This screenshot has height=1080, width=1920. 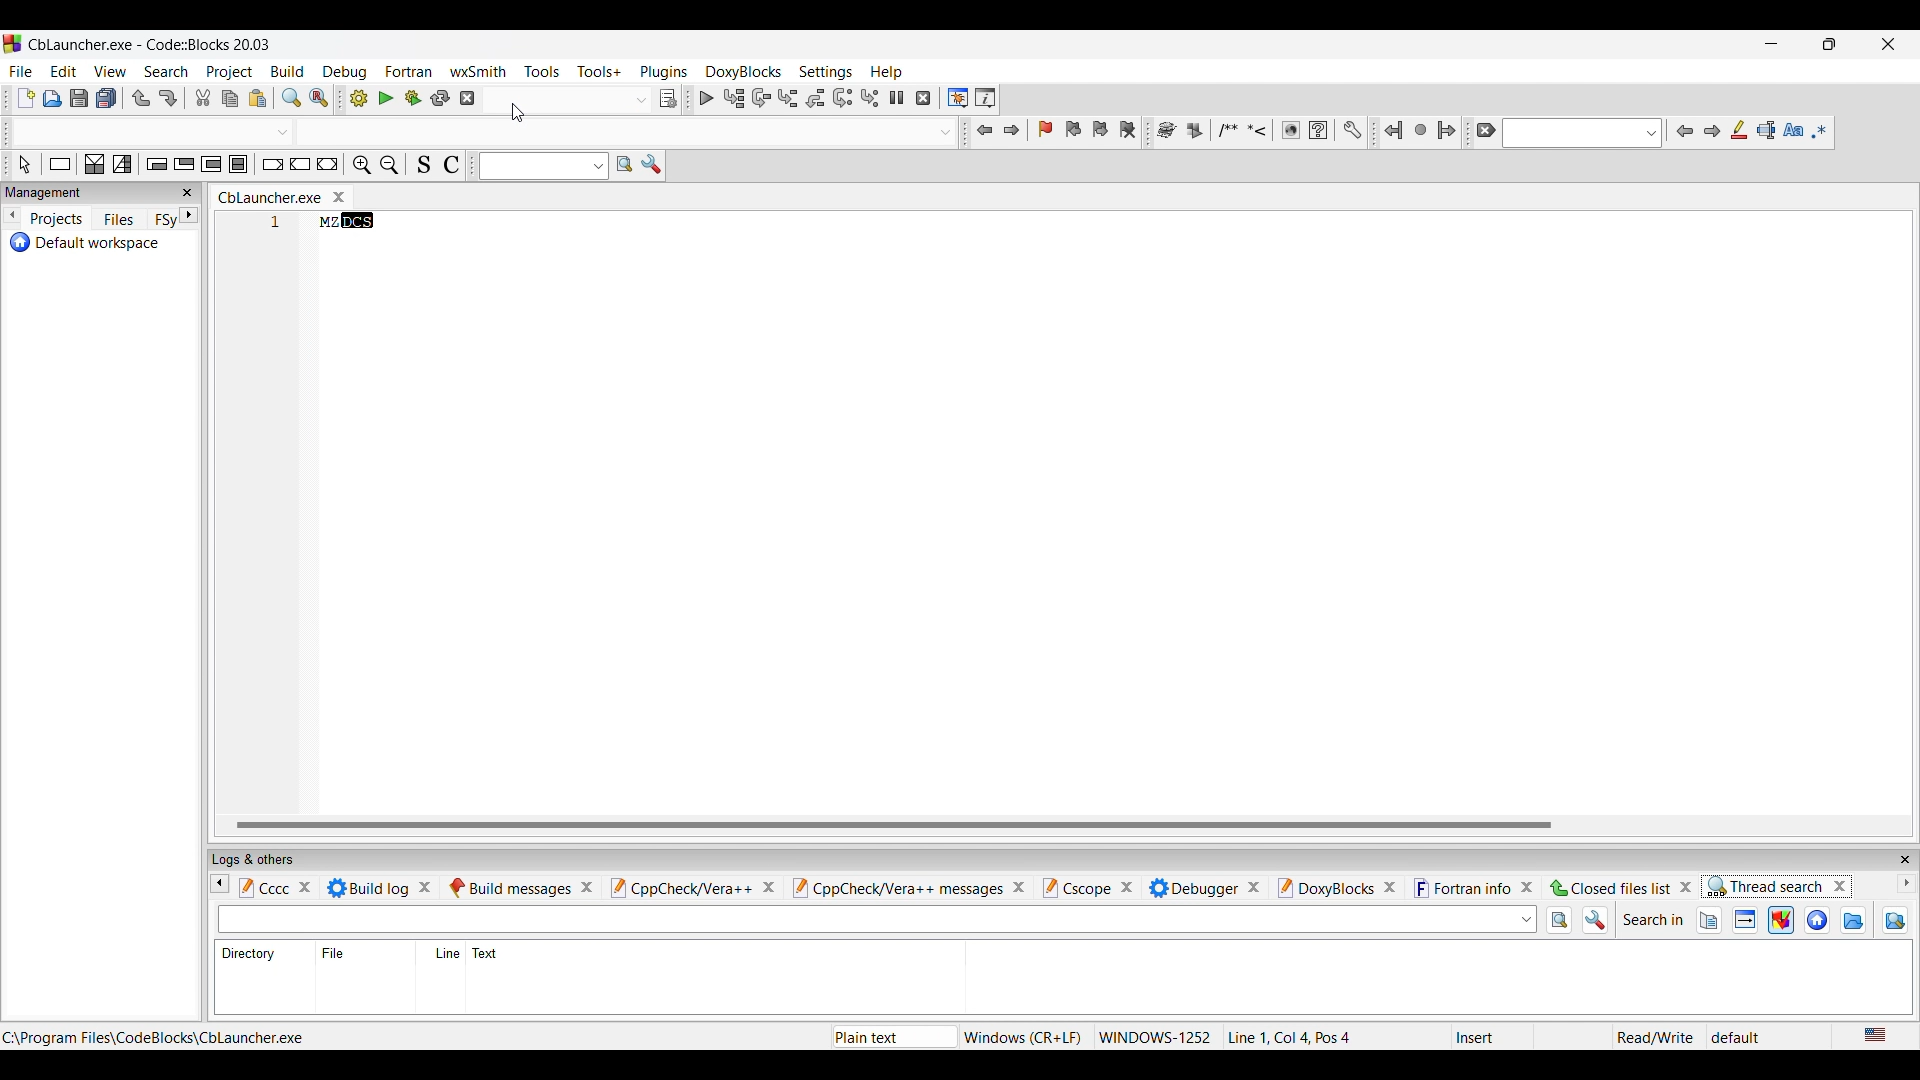 I want to click on Continue instruction, so click(x=301, y=164).